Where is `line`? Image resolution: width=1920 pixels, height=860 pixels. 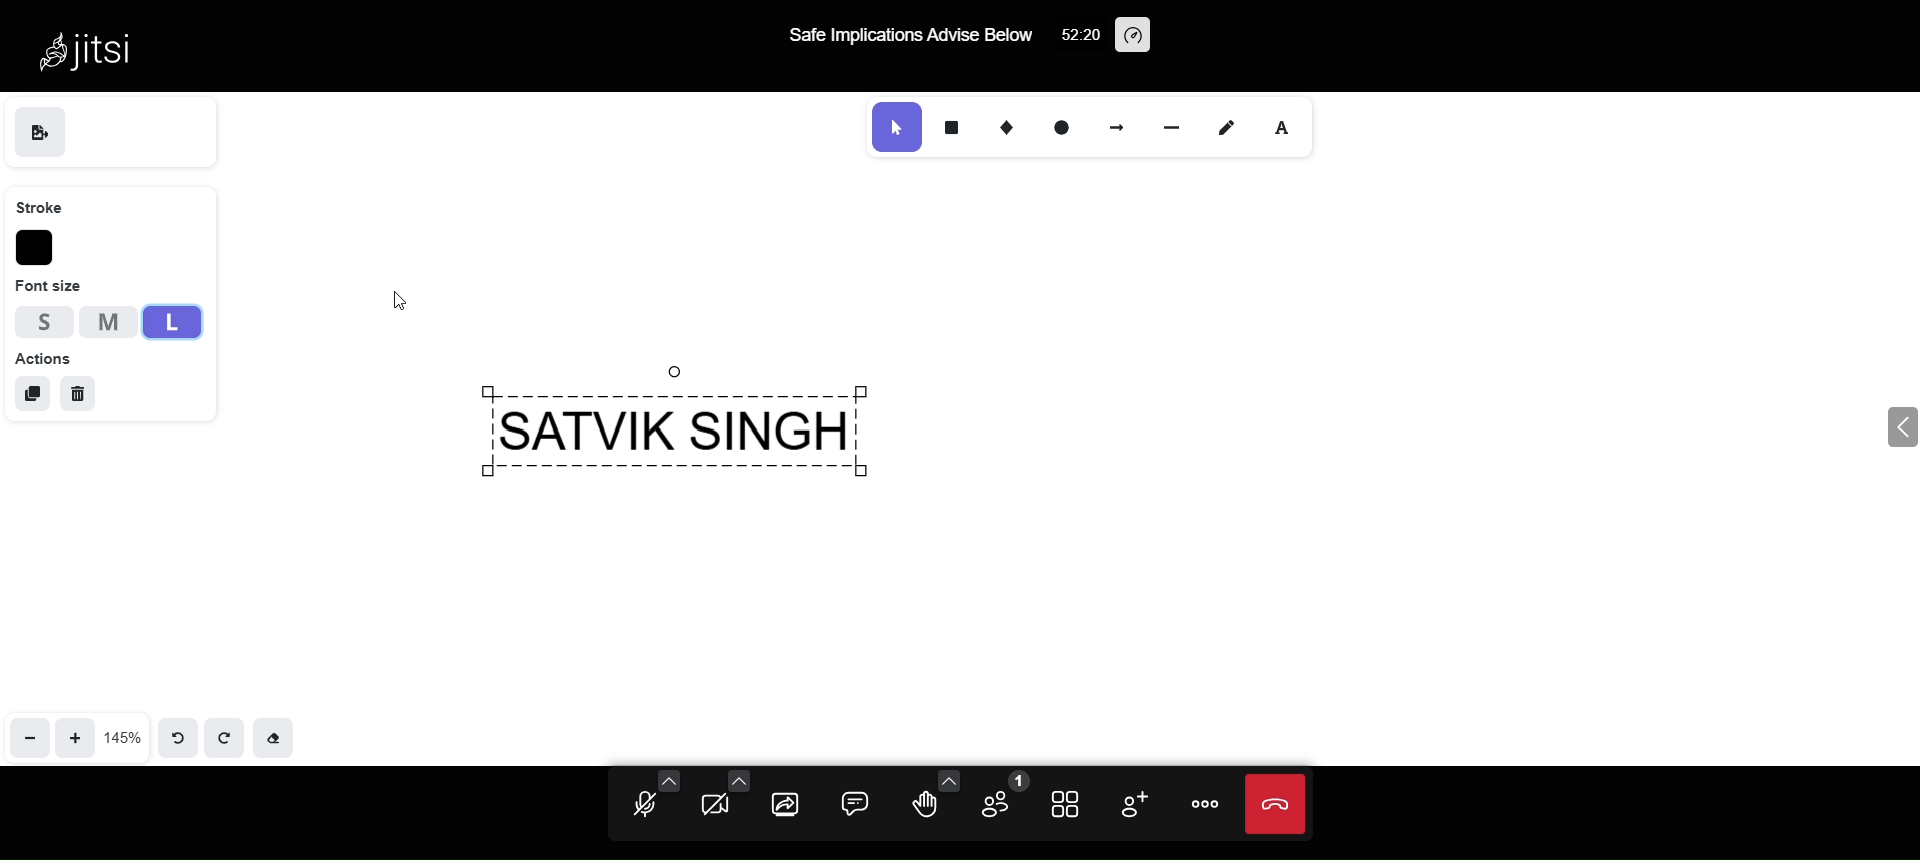 line is located at coordinates (1165, 125).